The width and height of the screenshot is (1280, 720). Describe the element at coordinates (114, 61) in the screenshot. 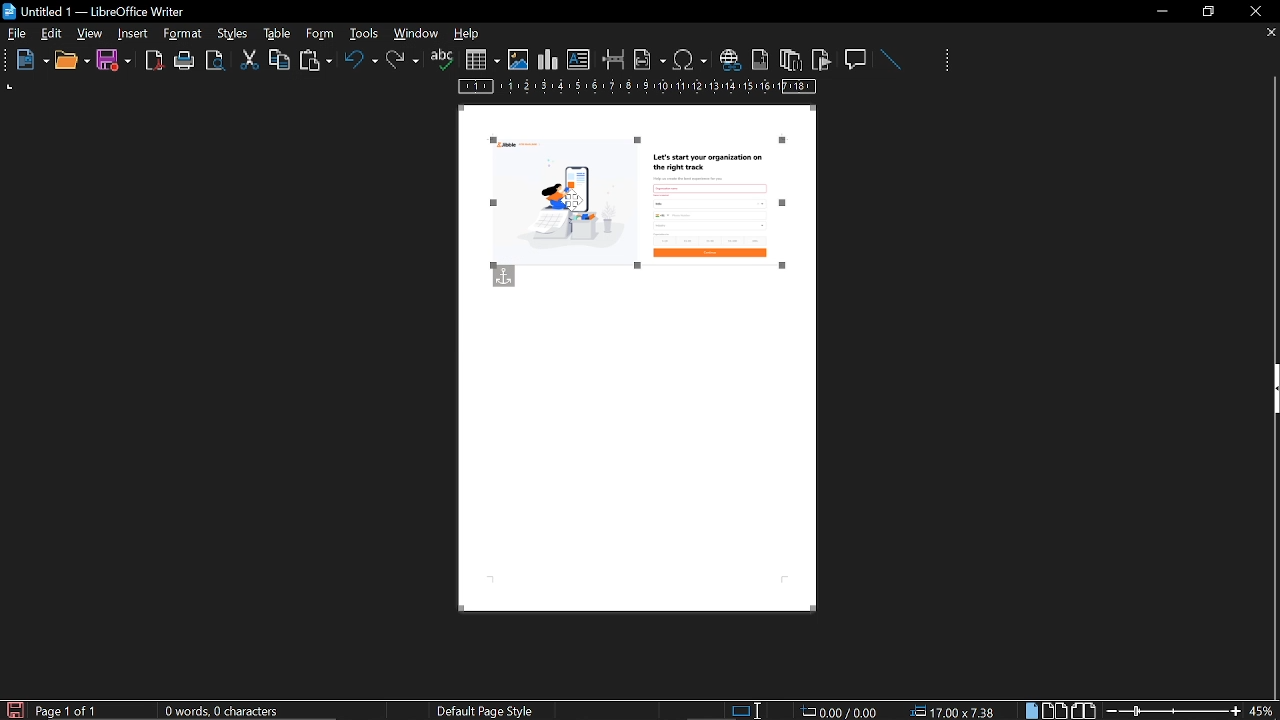

I see `save` at that location.